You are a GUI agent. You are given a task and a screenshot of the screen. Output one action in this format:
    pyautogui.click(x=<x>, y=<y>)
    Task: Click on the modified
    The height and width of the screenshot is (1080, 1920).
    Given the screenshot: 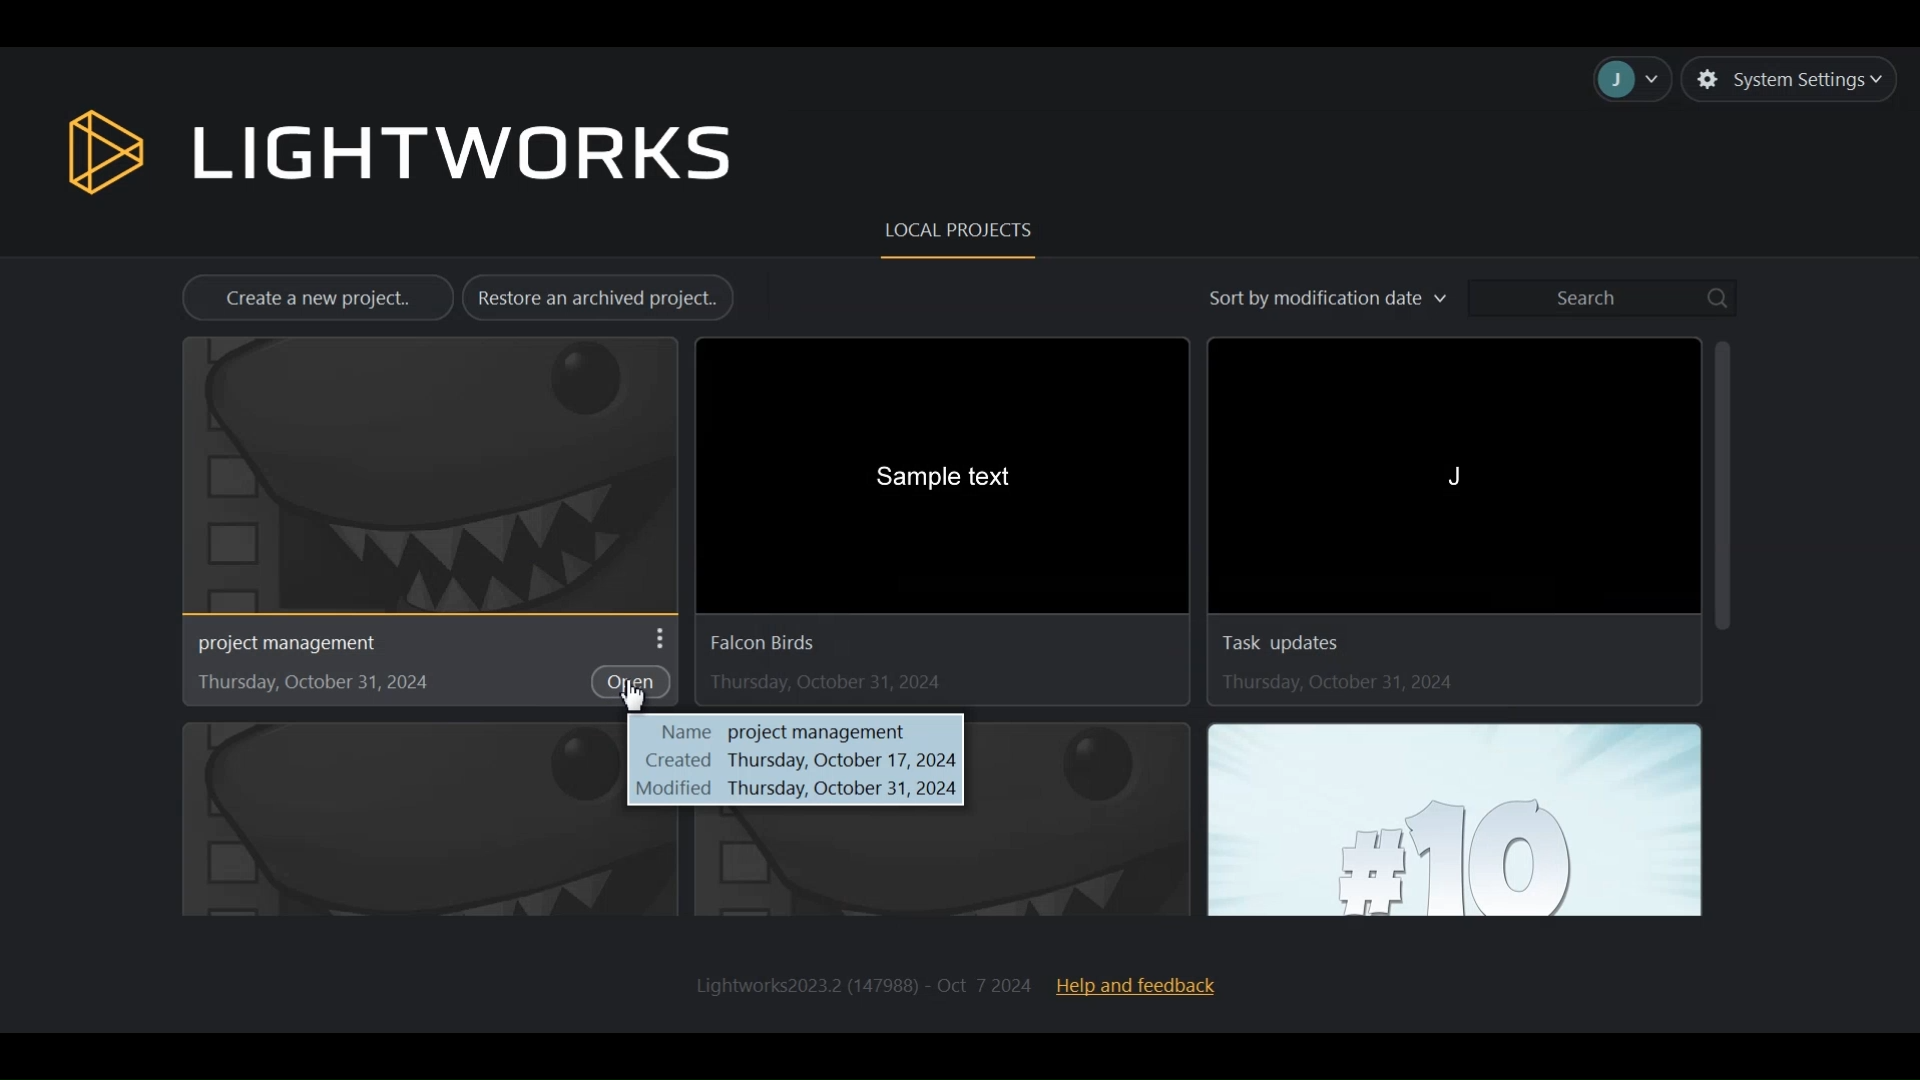 What is the action you would take?
    pyautogui.click(x=800, y=788)
    